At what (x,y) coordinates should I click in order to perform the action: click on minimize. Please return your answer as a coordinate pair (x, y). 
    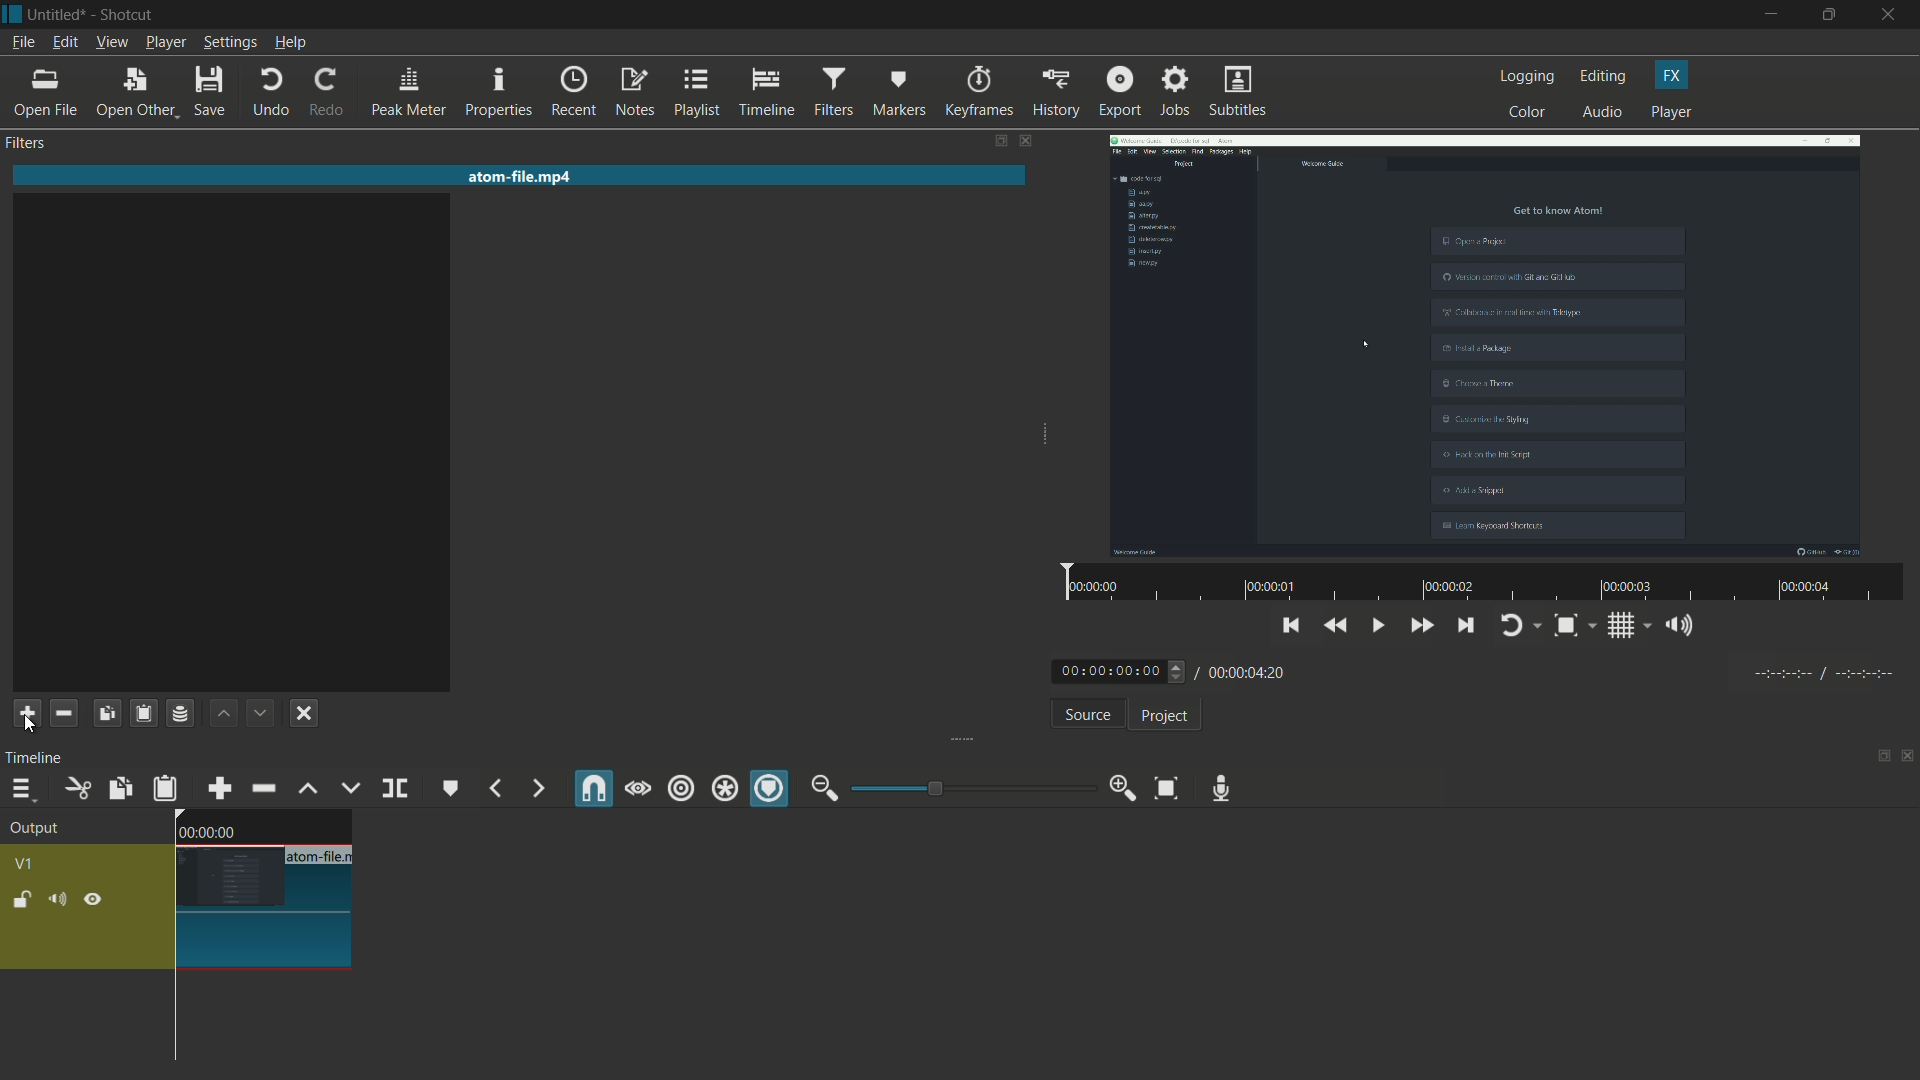
    Looking at the image, I should click on (1771, 15).